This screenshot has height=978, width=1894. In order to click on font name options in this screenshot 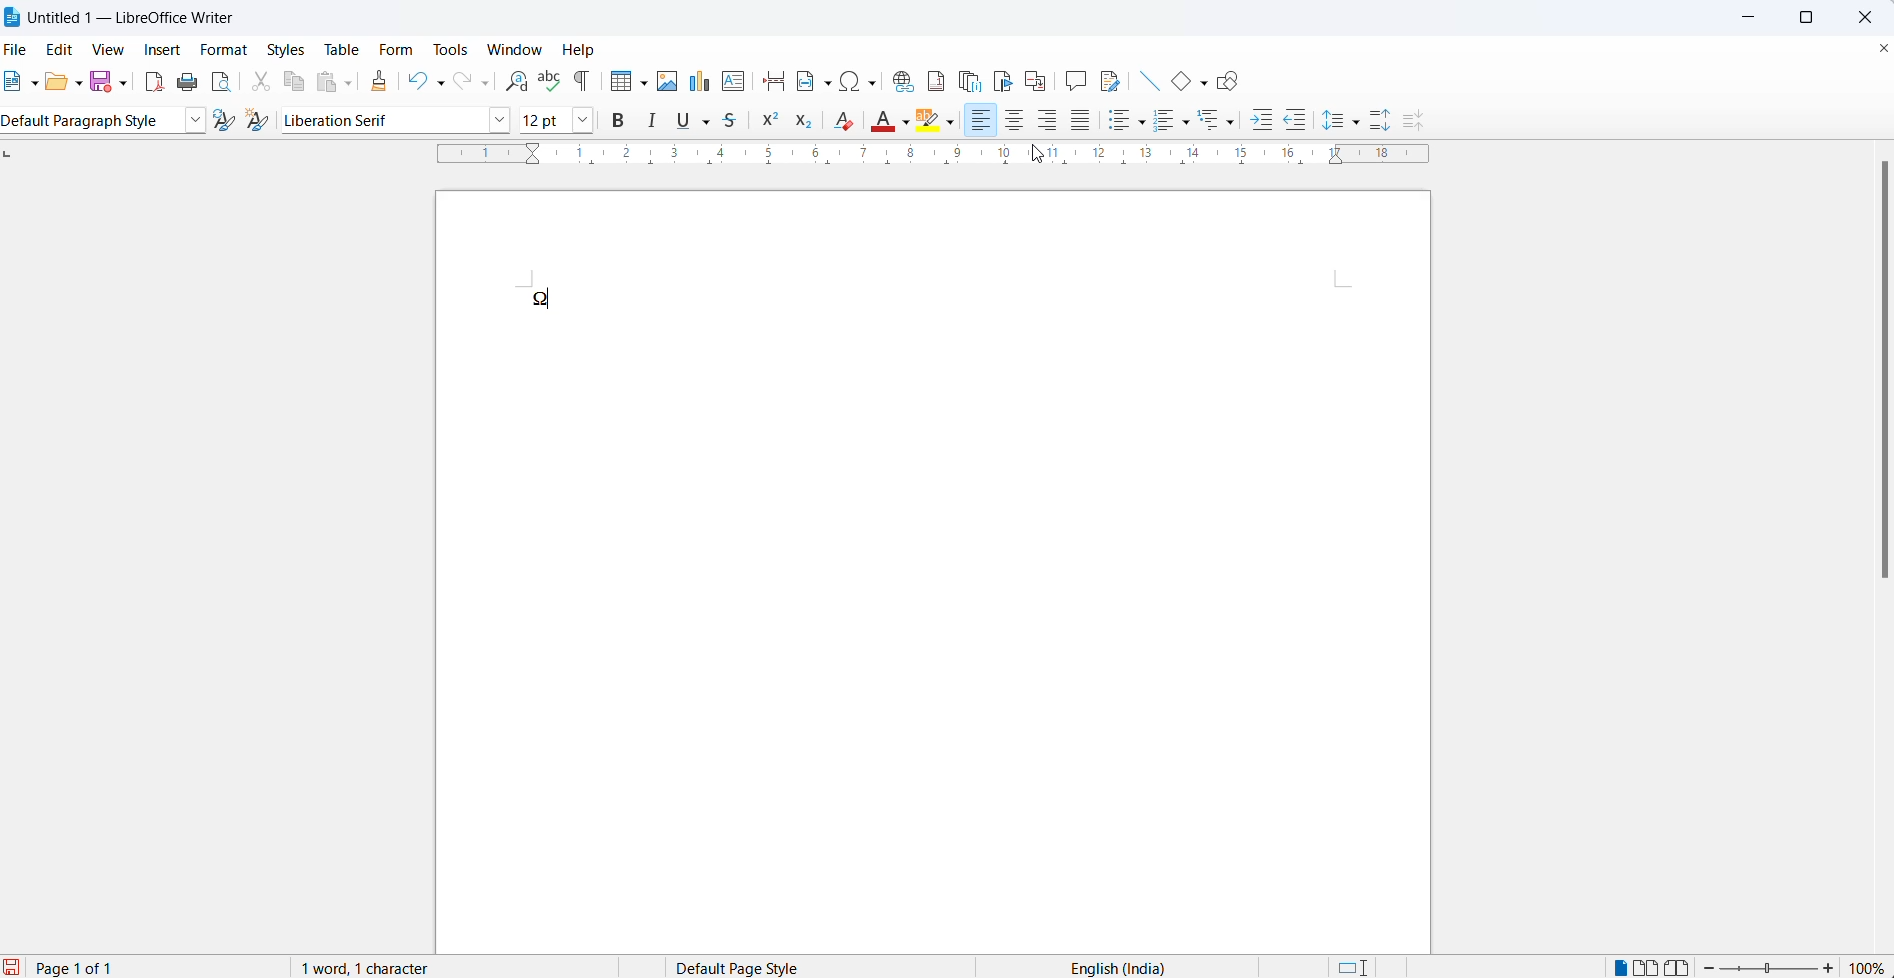, I will do `click(500, 120)`.